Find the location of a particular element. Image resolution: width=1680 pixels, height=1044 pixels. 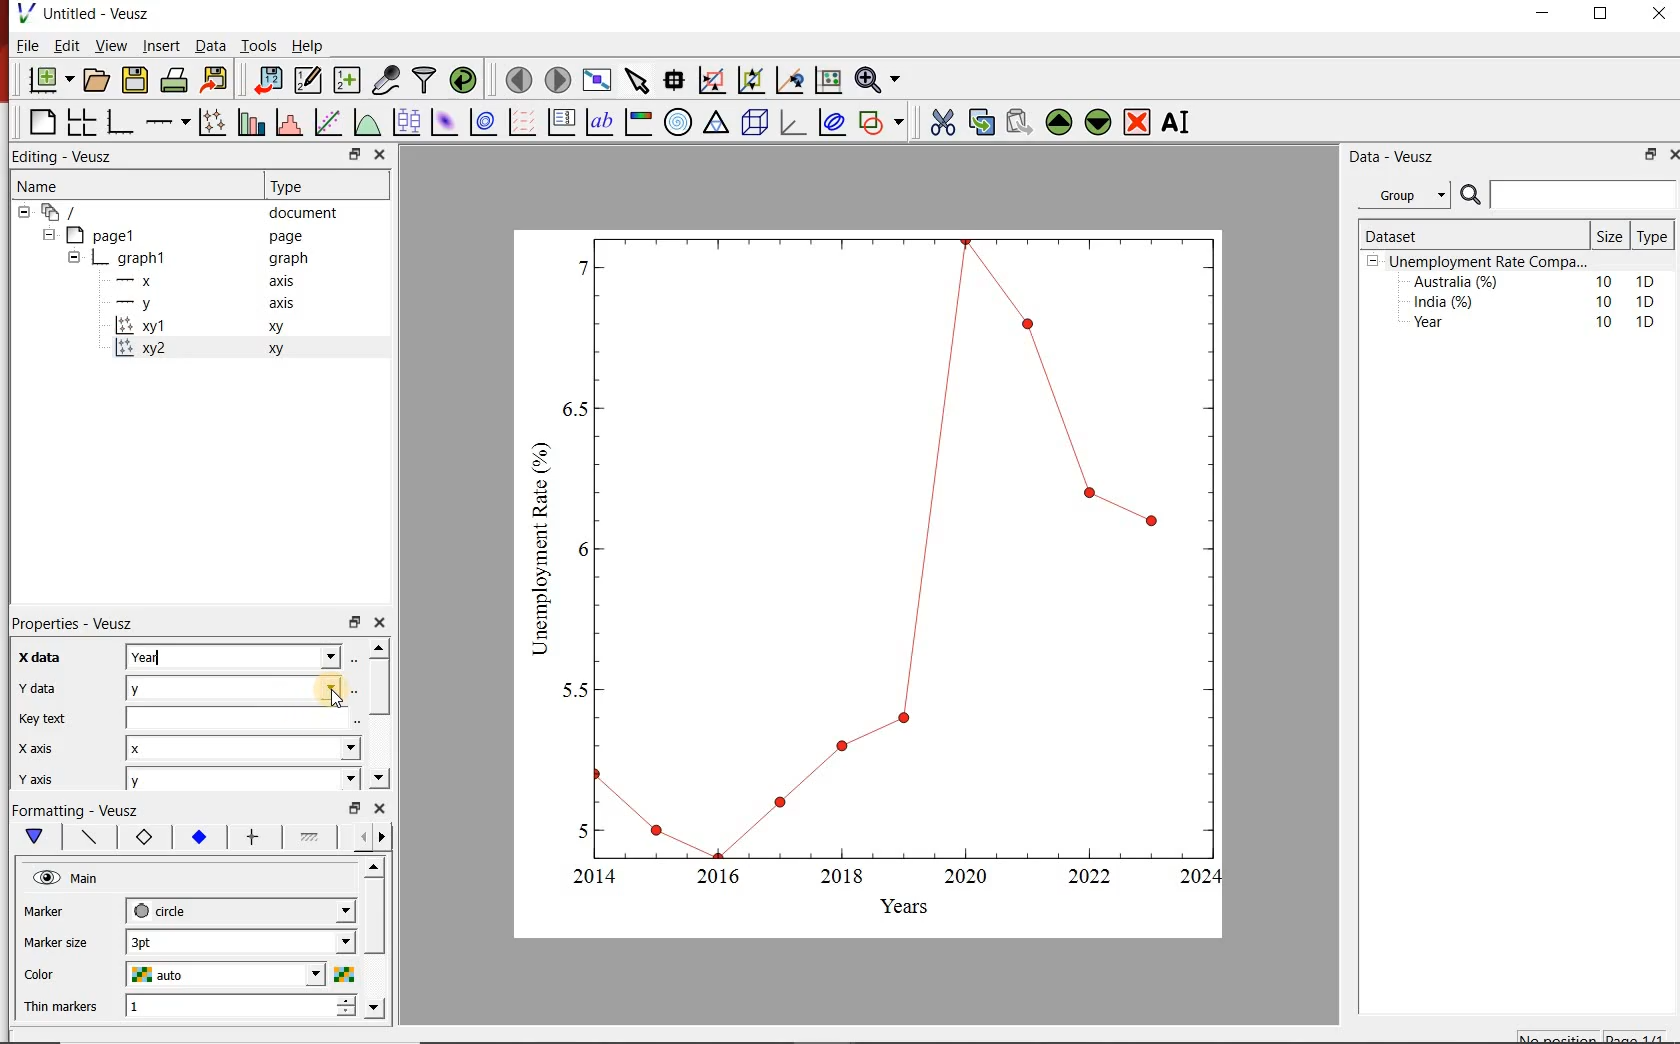

Dataset is located at coordinates (1438, 236).